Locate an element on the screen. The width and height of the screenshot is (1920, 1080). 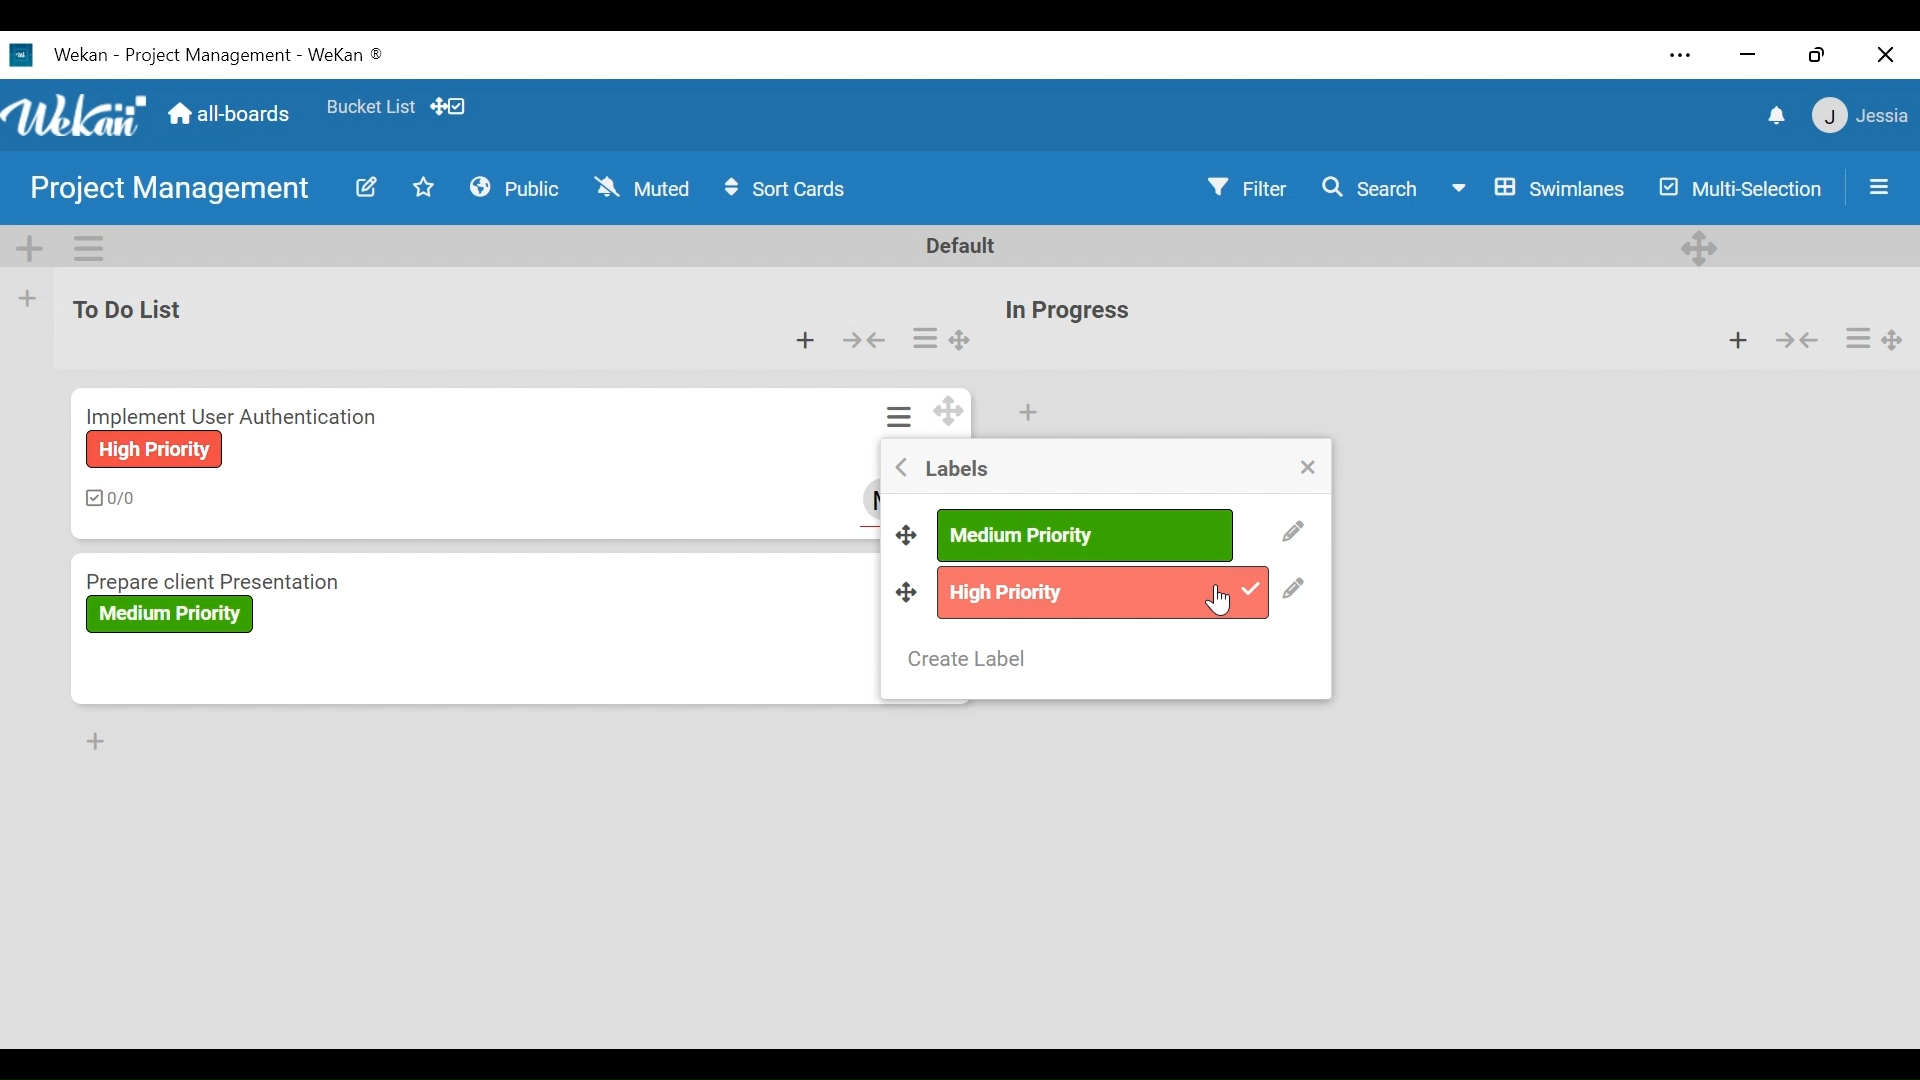
Wekan Desktop Icon is located at coordinates (206, 53).